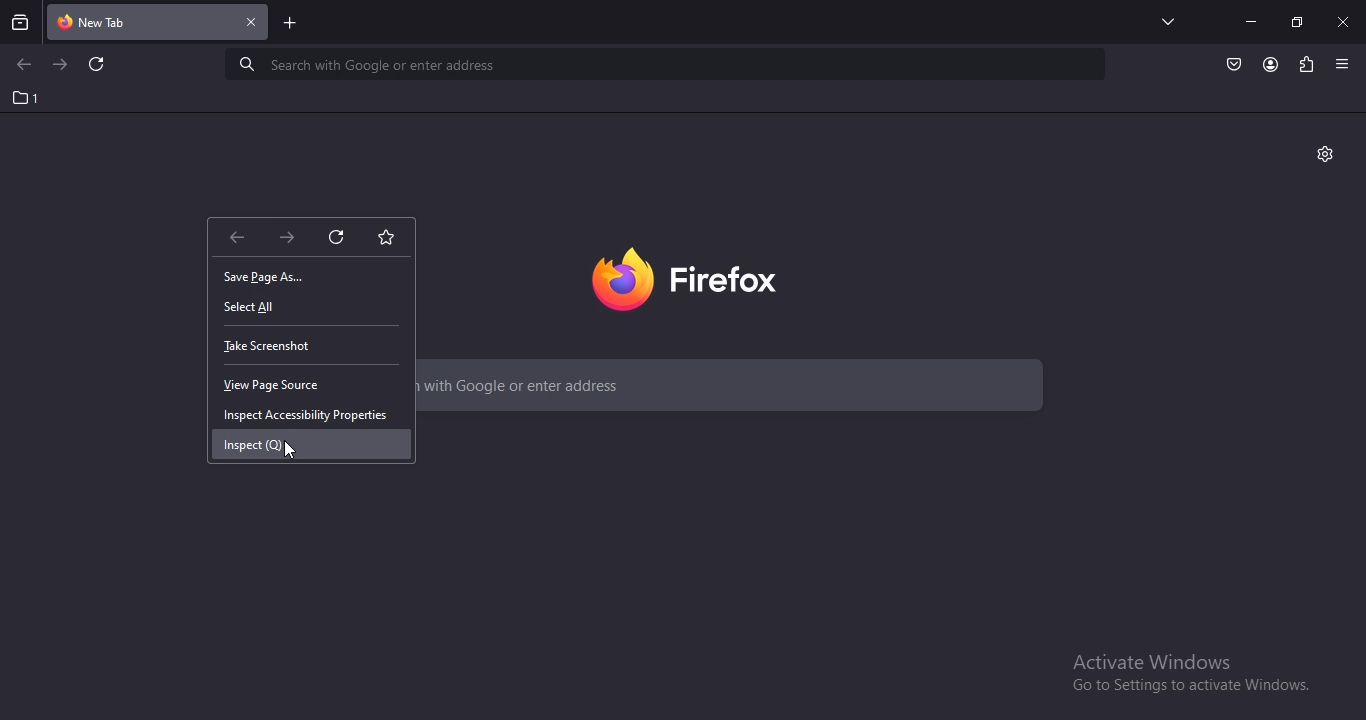 The width and height of the screenshot is (1366, 720). I want to click on click to go to next page, so click(61, 63).